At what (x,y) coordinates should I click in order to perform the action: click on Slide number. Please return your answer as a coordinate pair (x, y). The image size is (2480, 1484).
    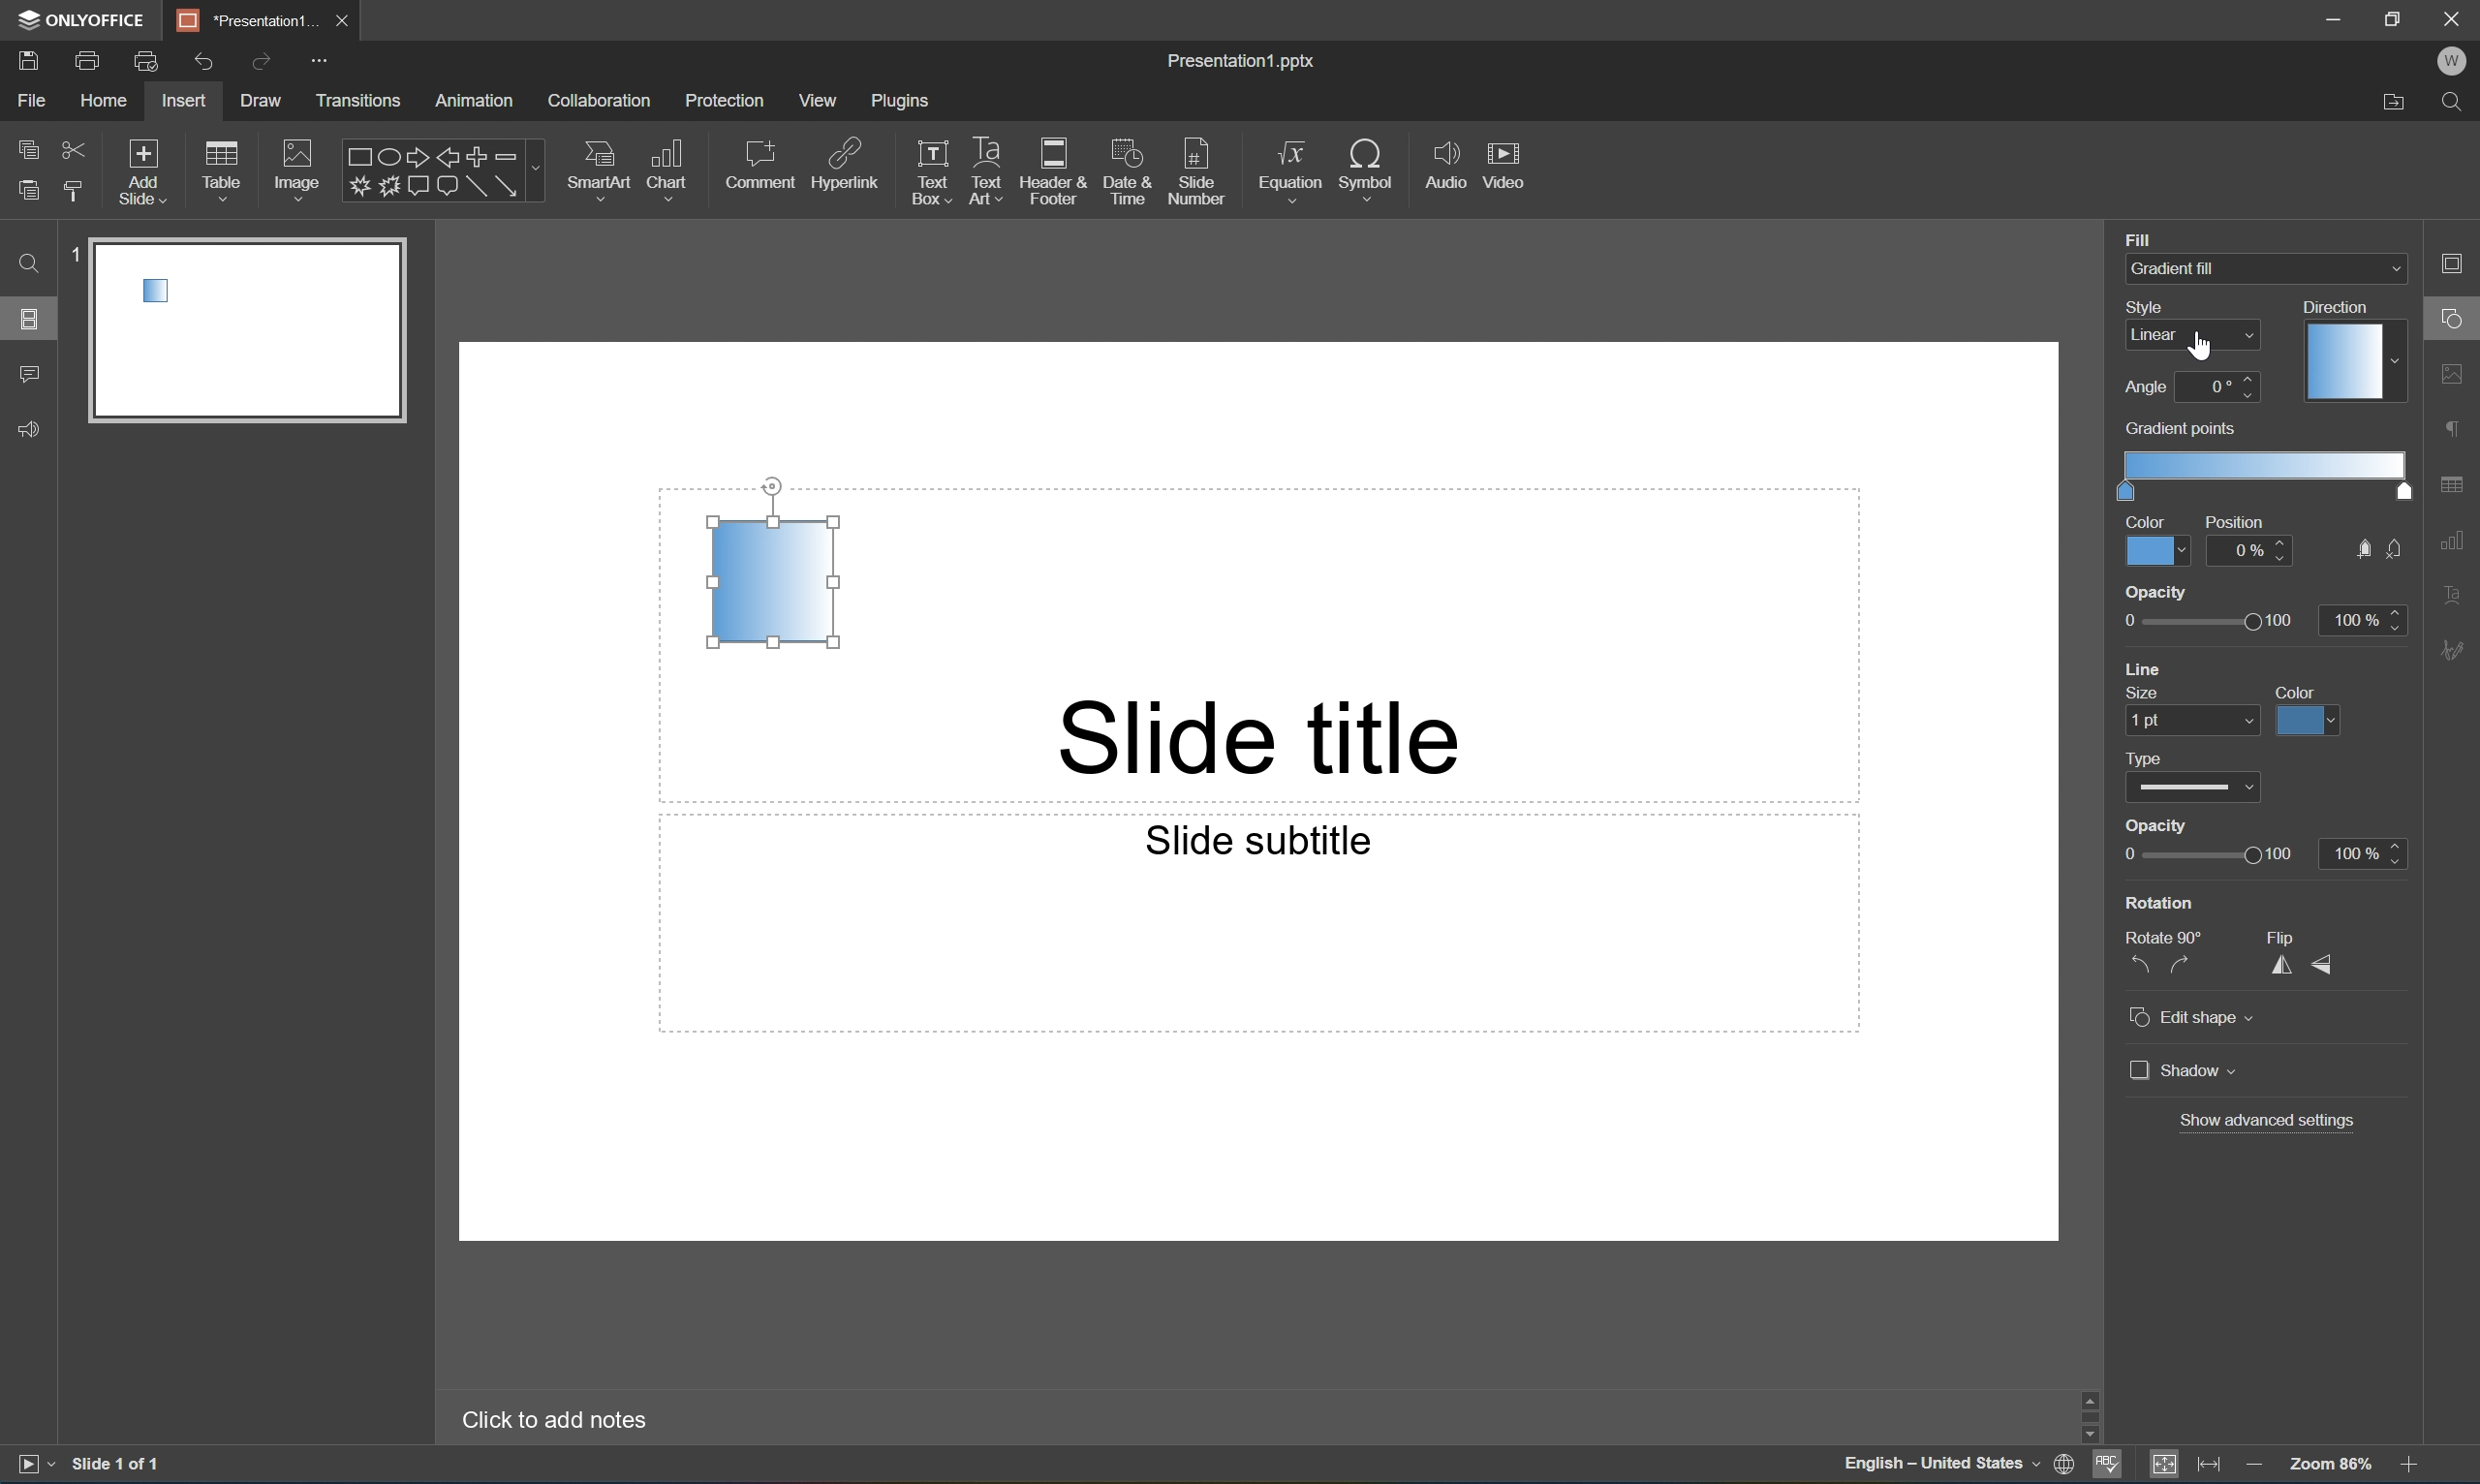
    Looking at the image, I should click on (1197, 165).